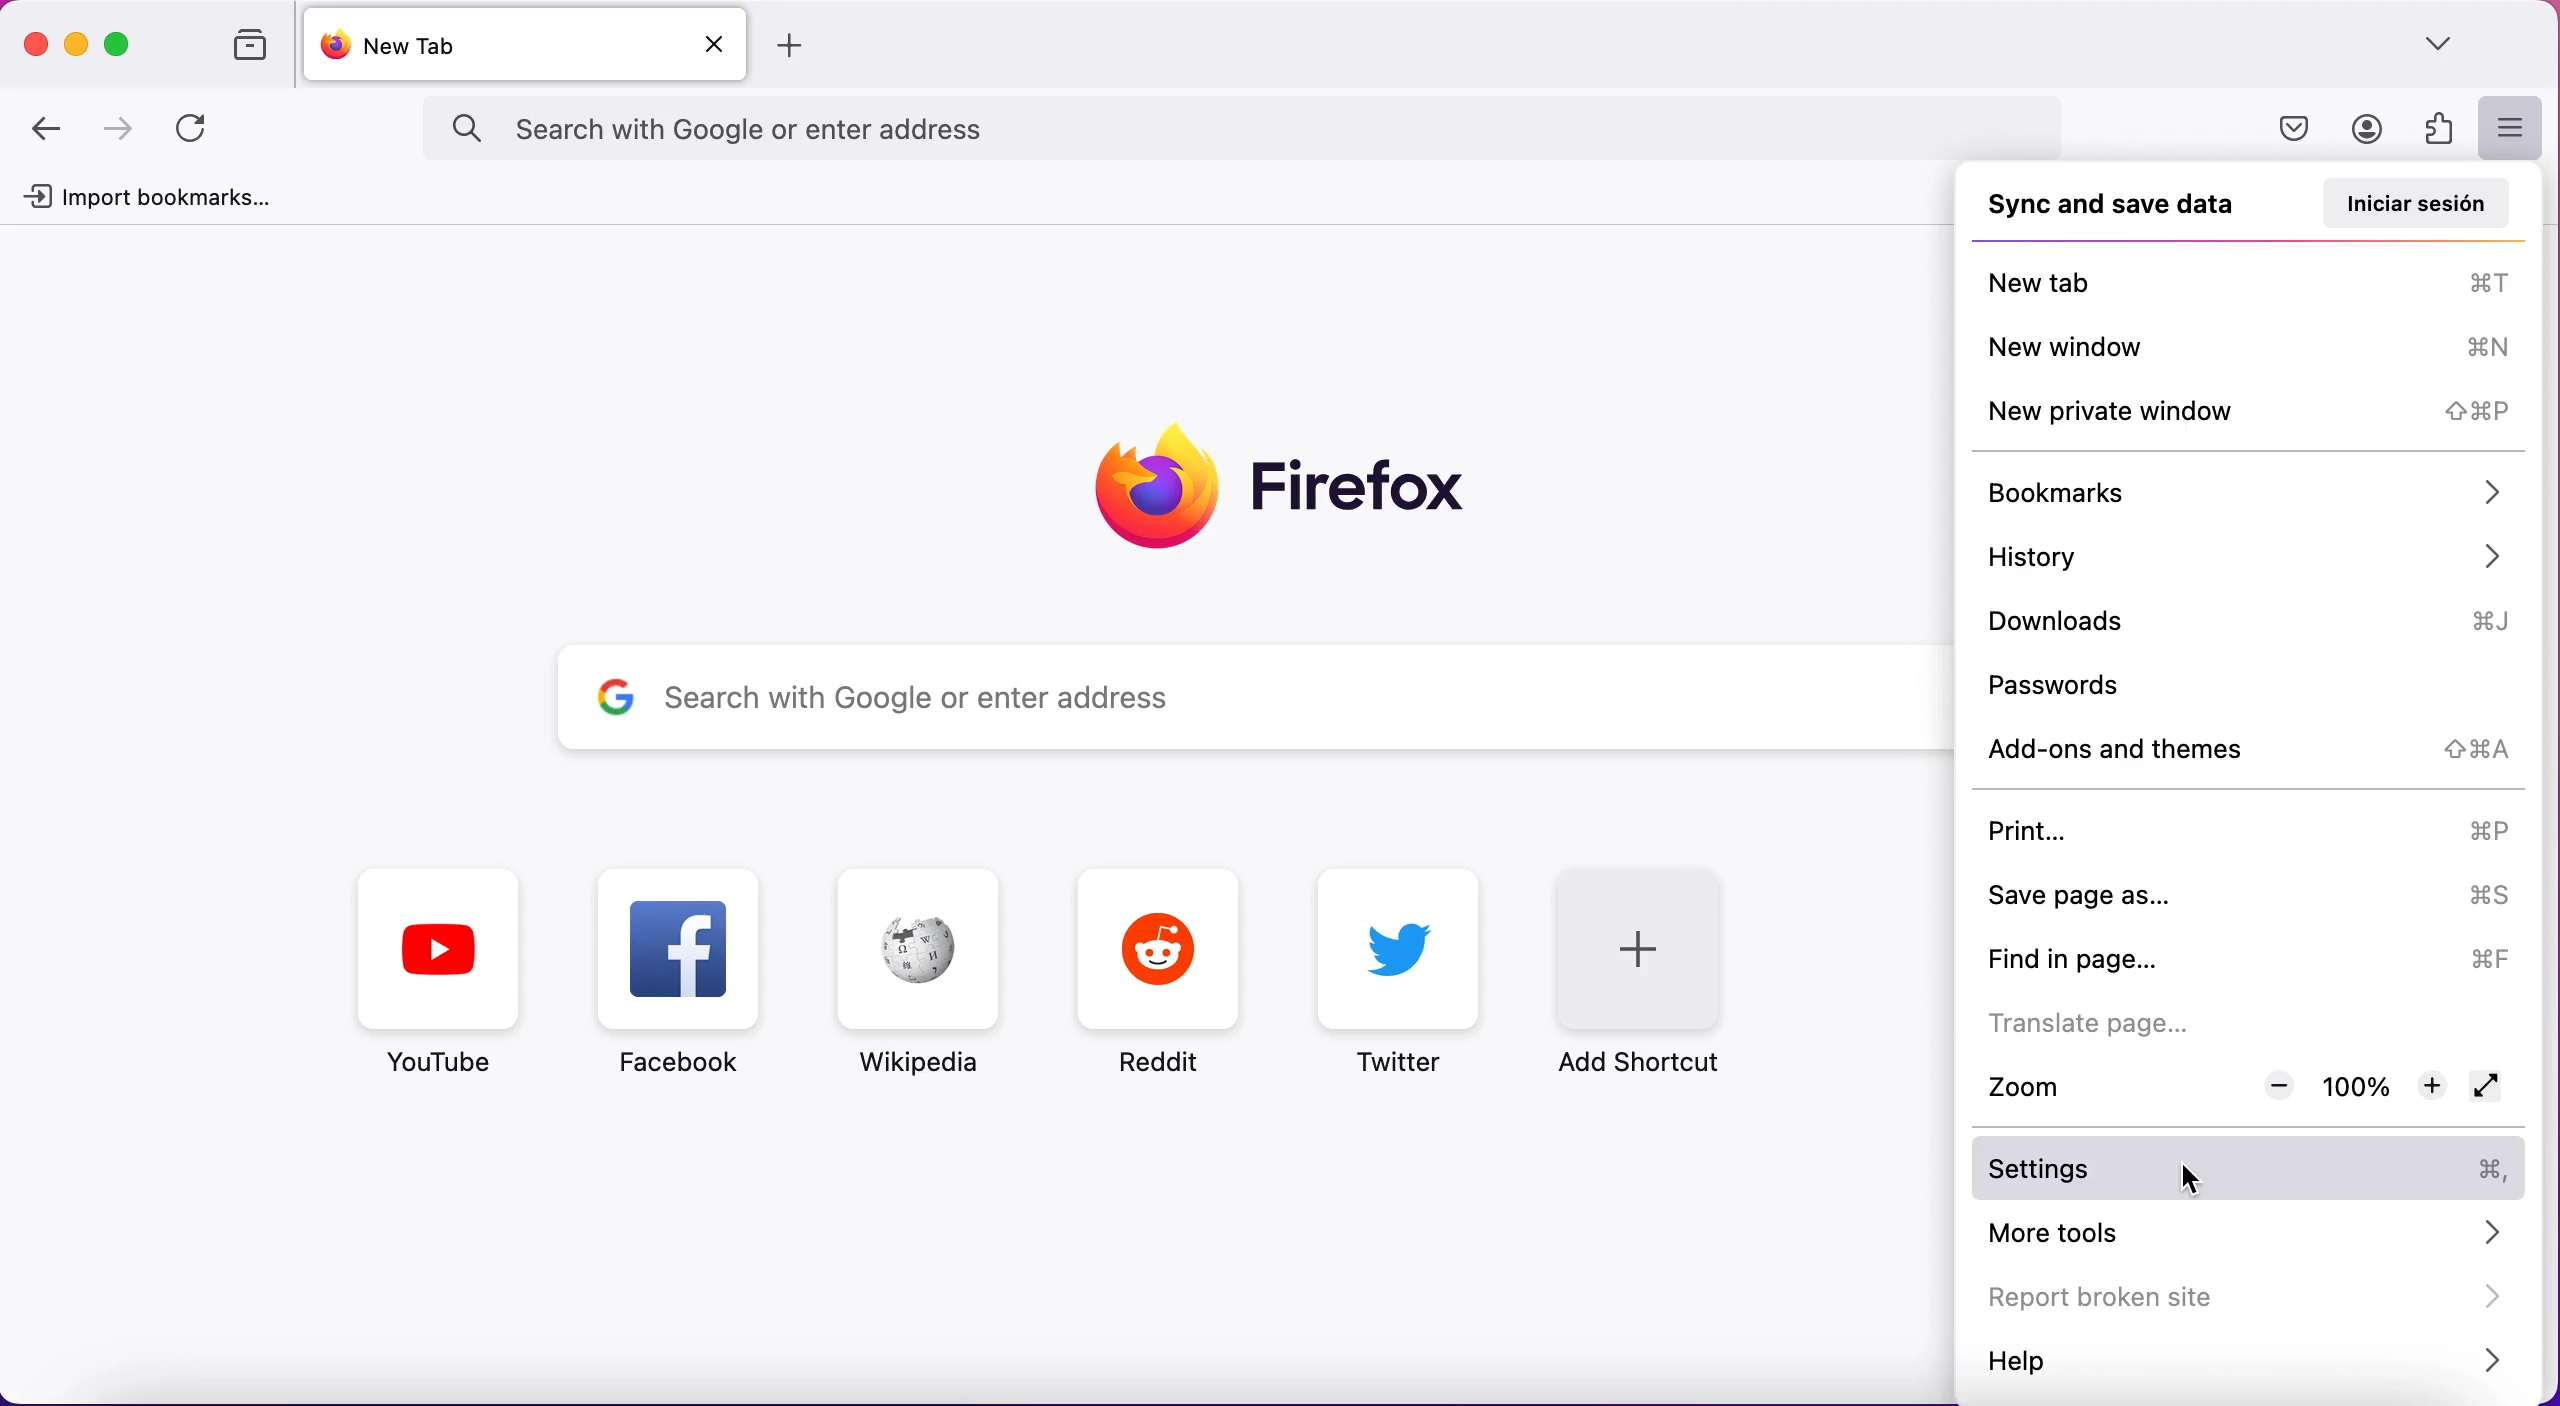  I want to click on close tab, so click(714, 47).